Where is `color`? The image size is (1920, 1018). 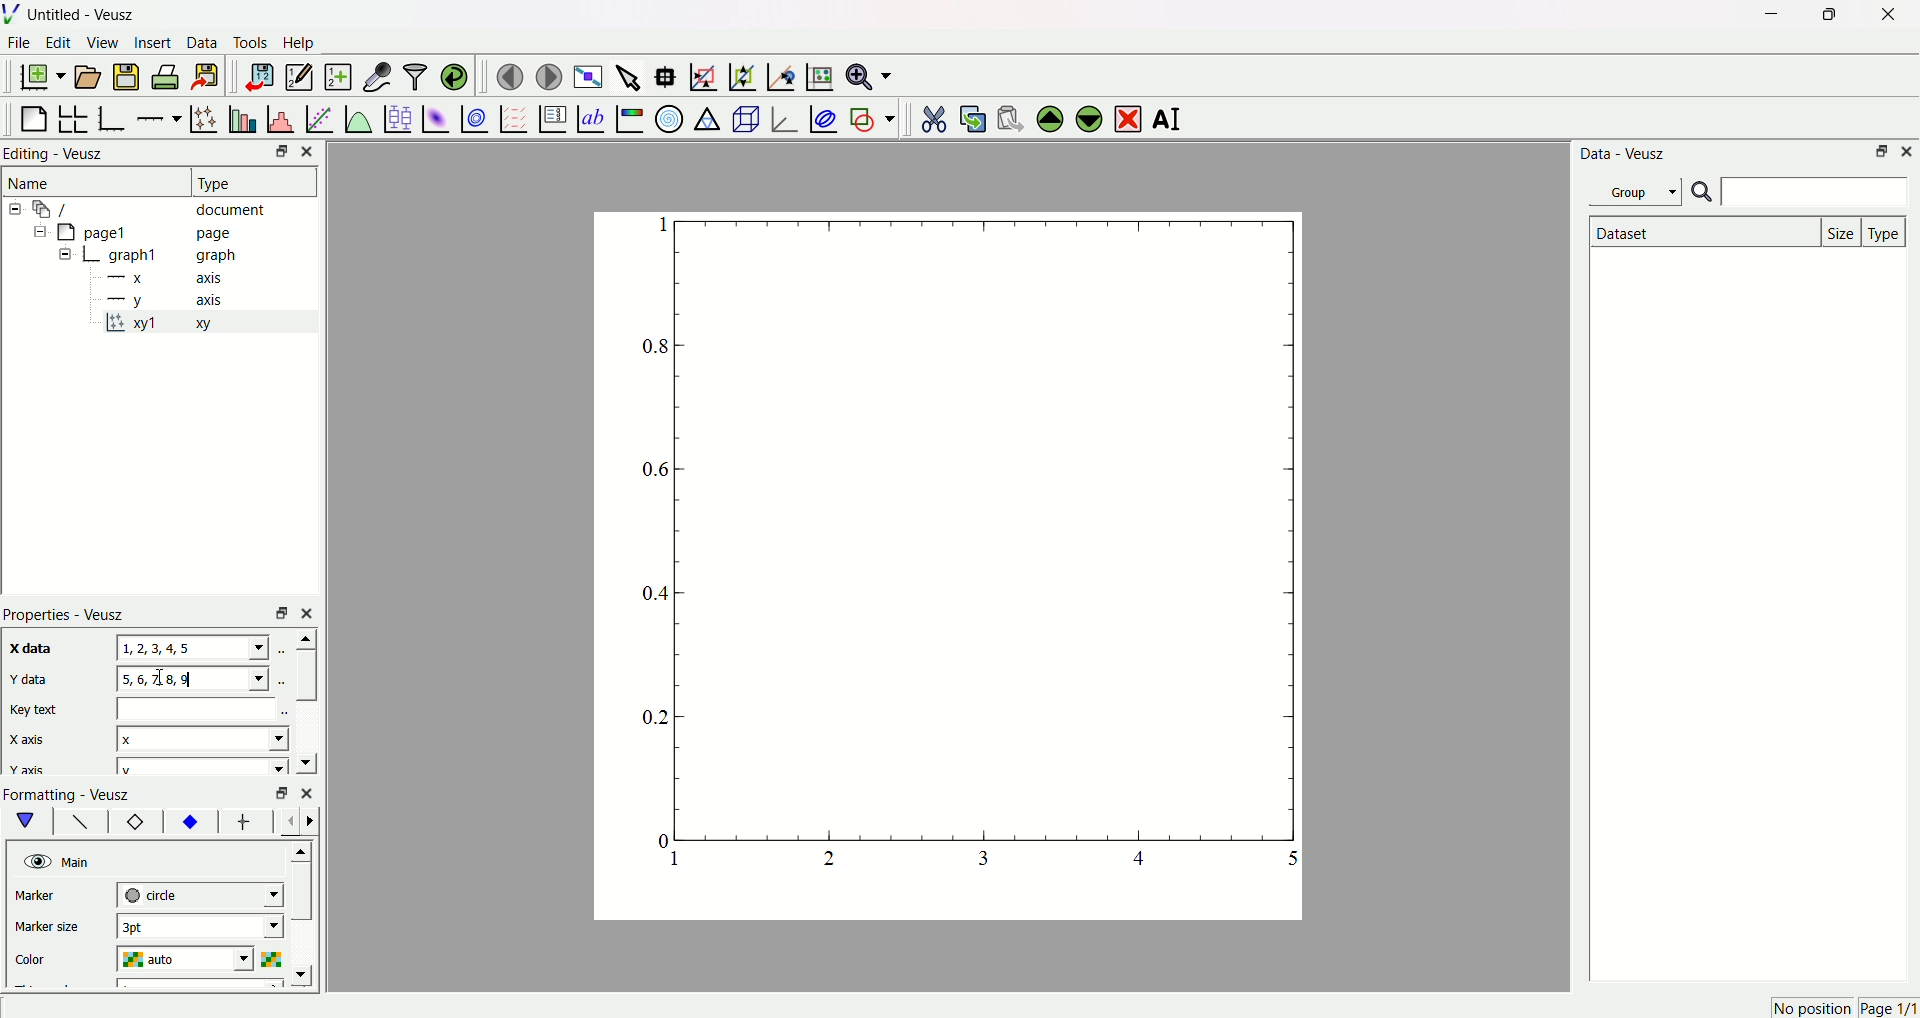
color is located at coordinates (52, 956).